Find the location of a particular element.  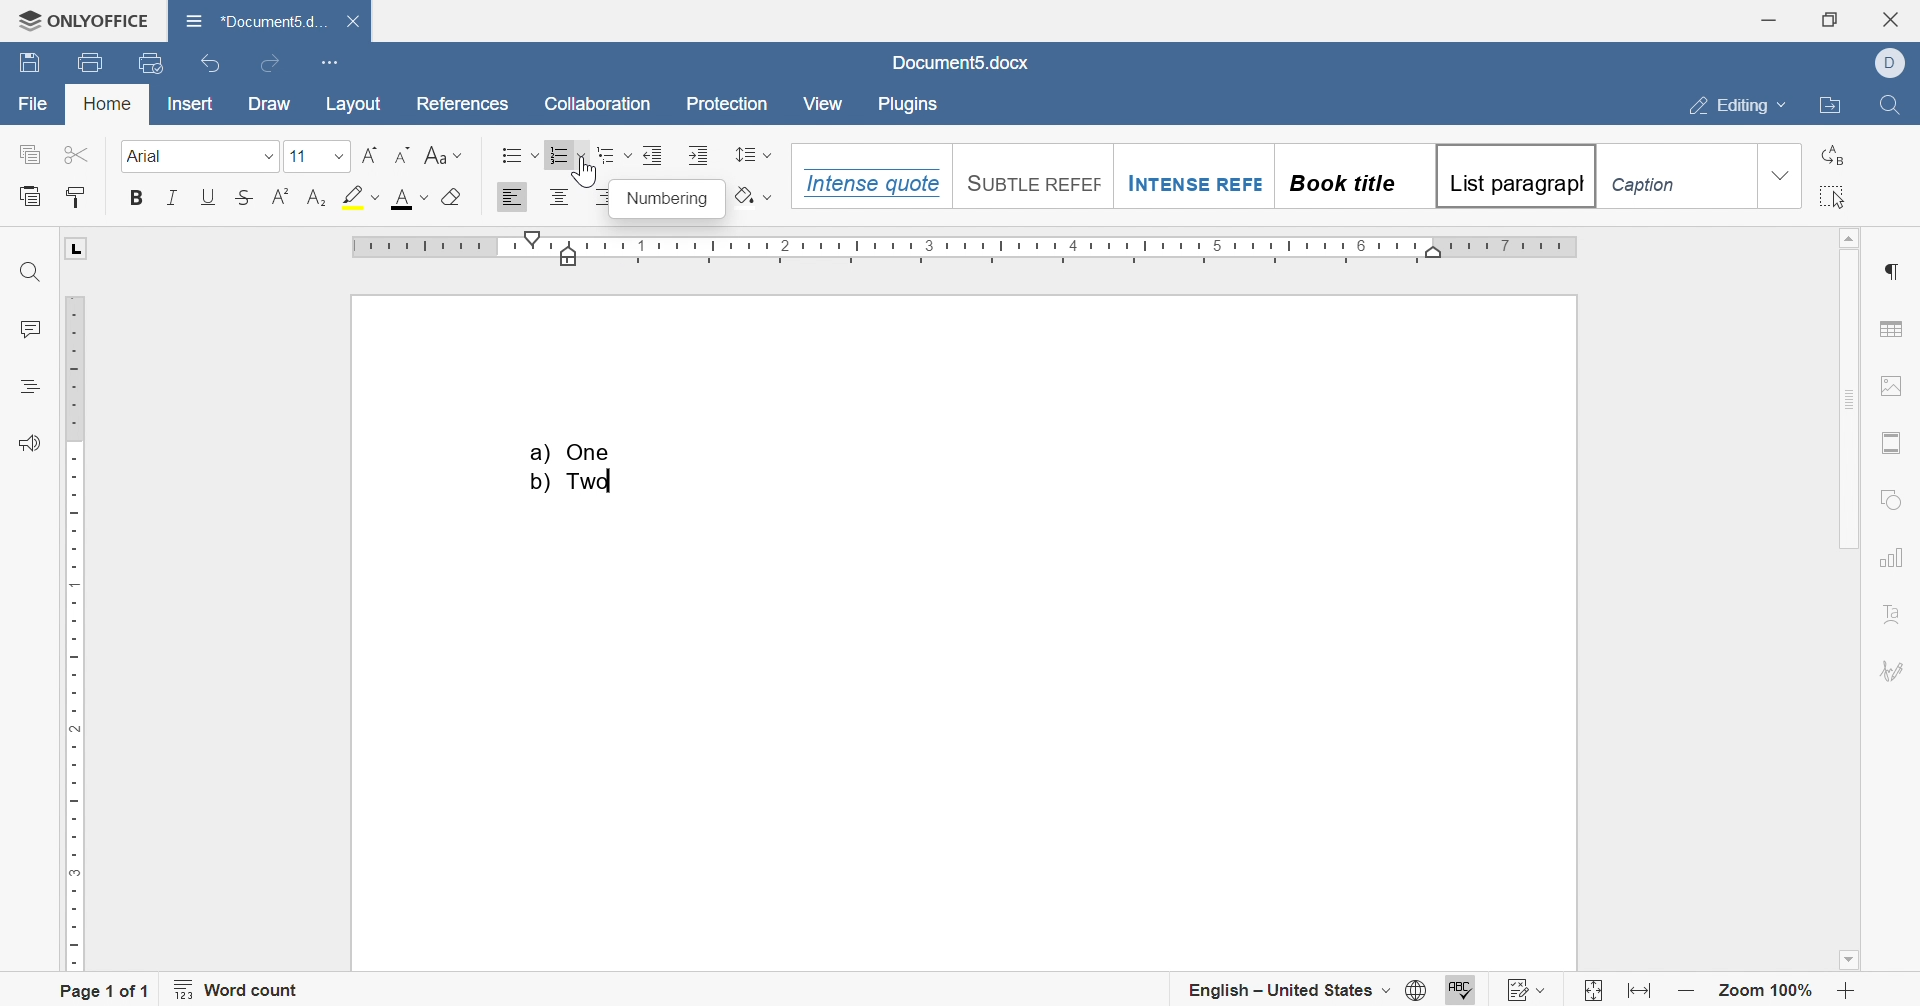

copy style is located at coordinates (78, 195).